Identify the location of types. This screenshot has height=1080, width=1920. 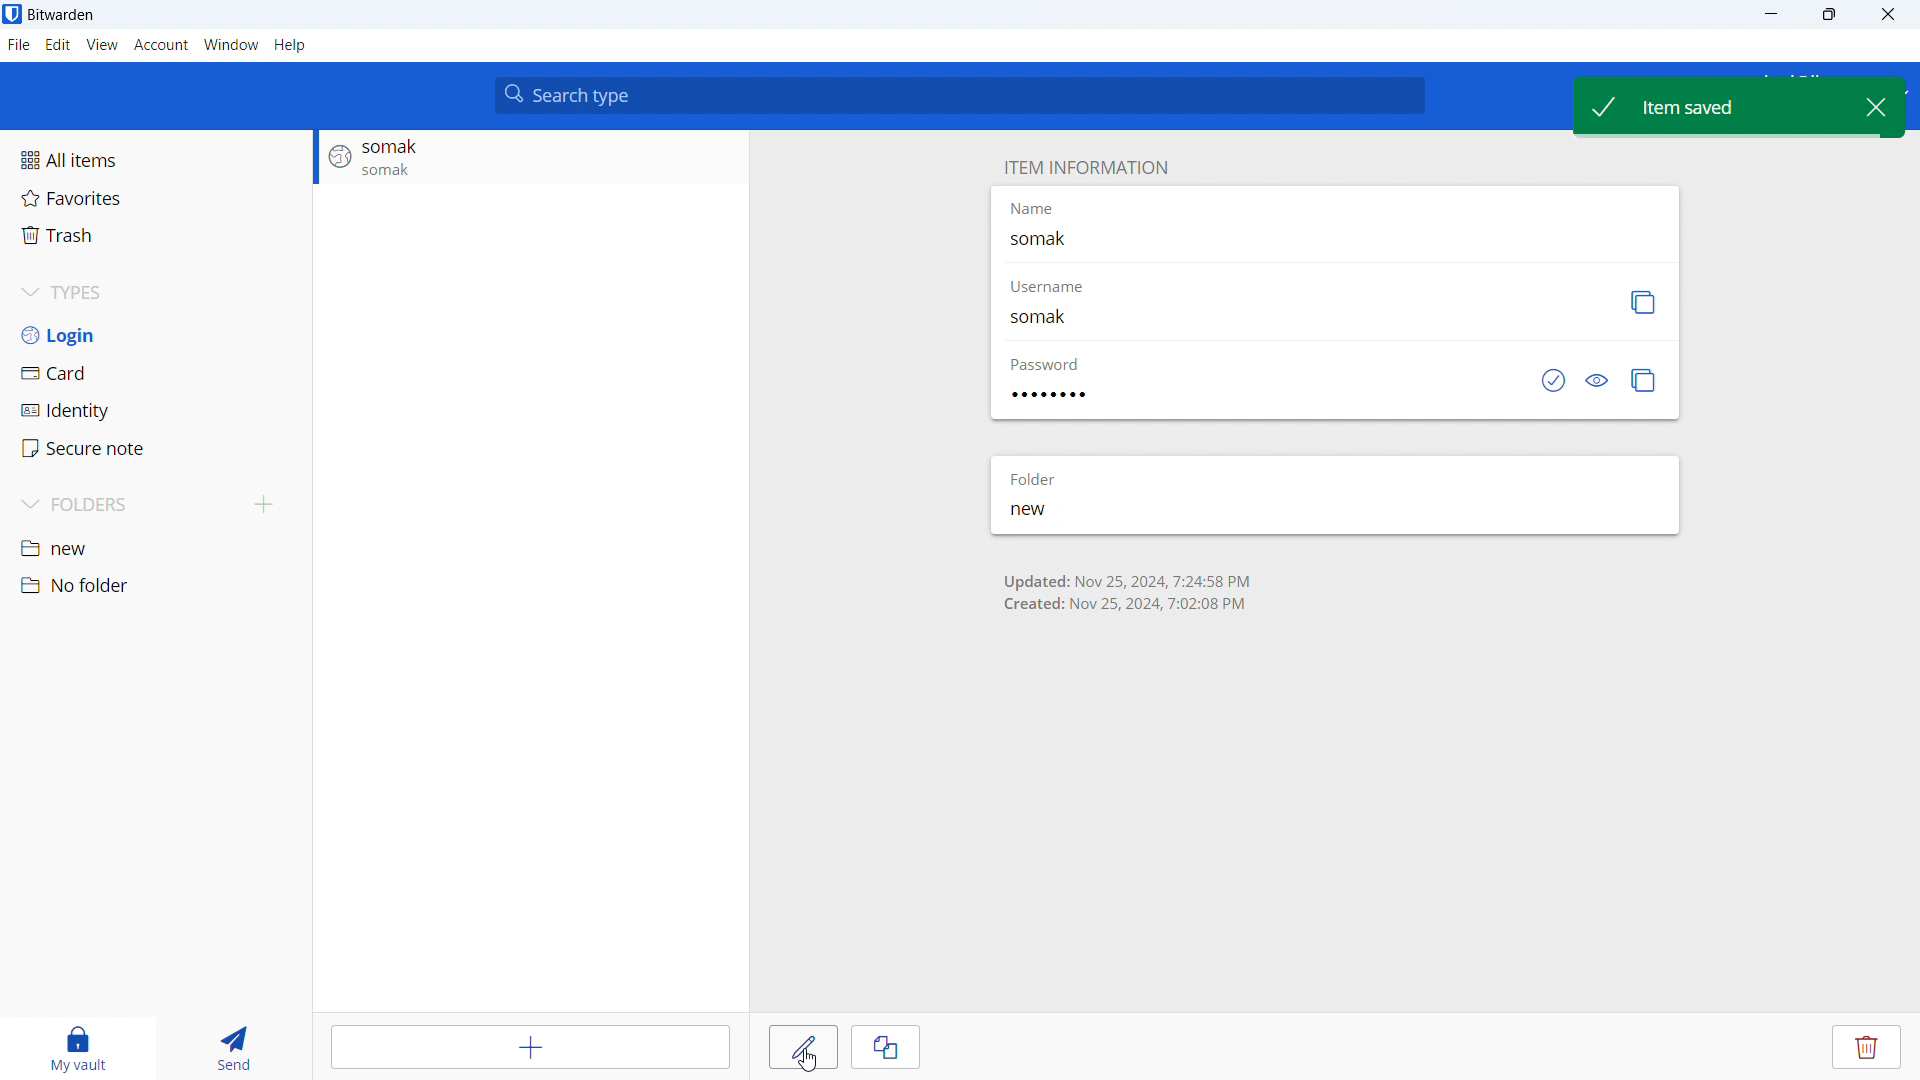
(156, 292).